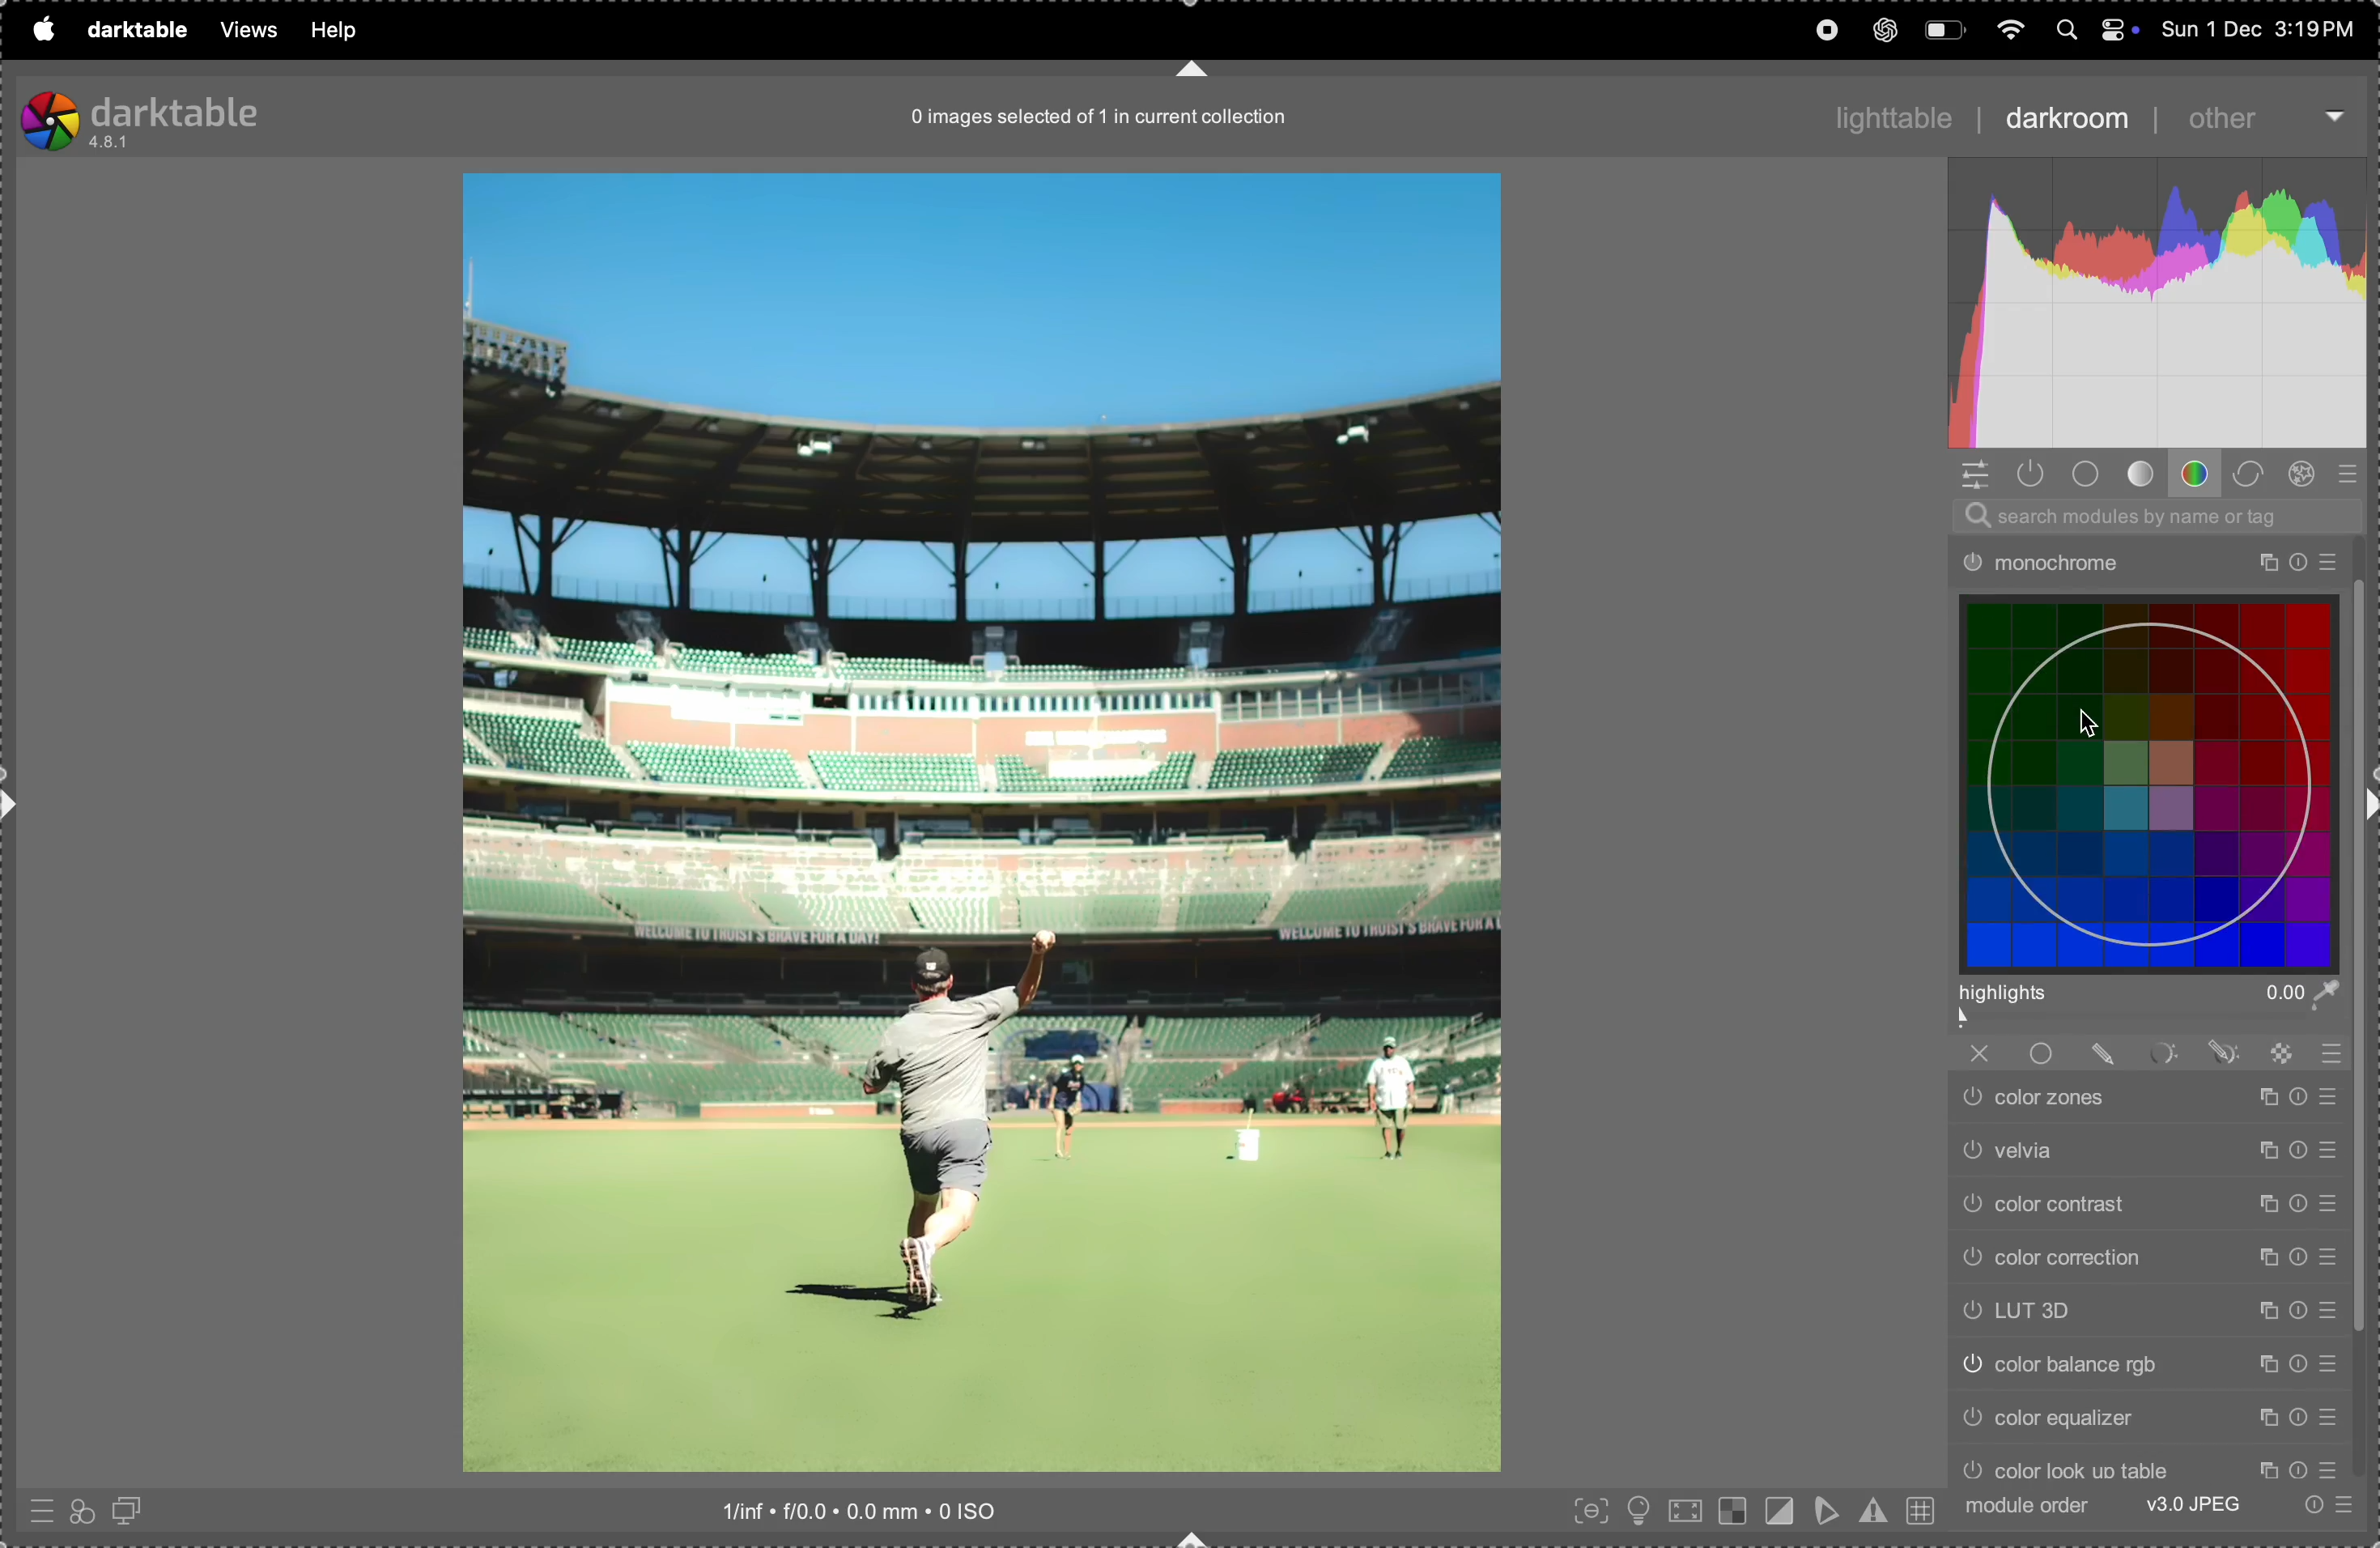 The height and width of the screenshot is (1548, 2380). Describe the element at coordinates (2328, 1503) in the screenshot. I see `options` at that location.